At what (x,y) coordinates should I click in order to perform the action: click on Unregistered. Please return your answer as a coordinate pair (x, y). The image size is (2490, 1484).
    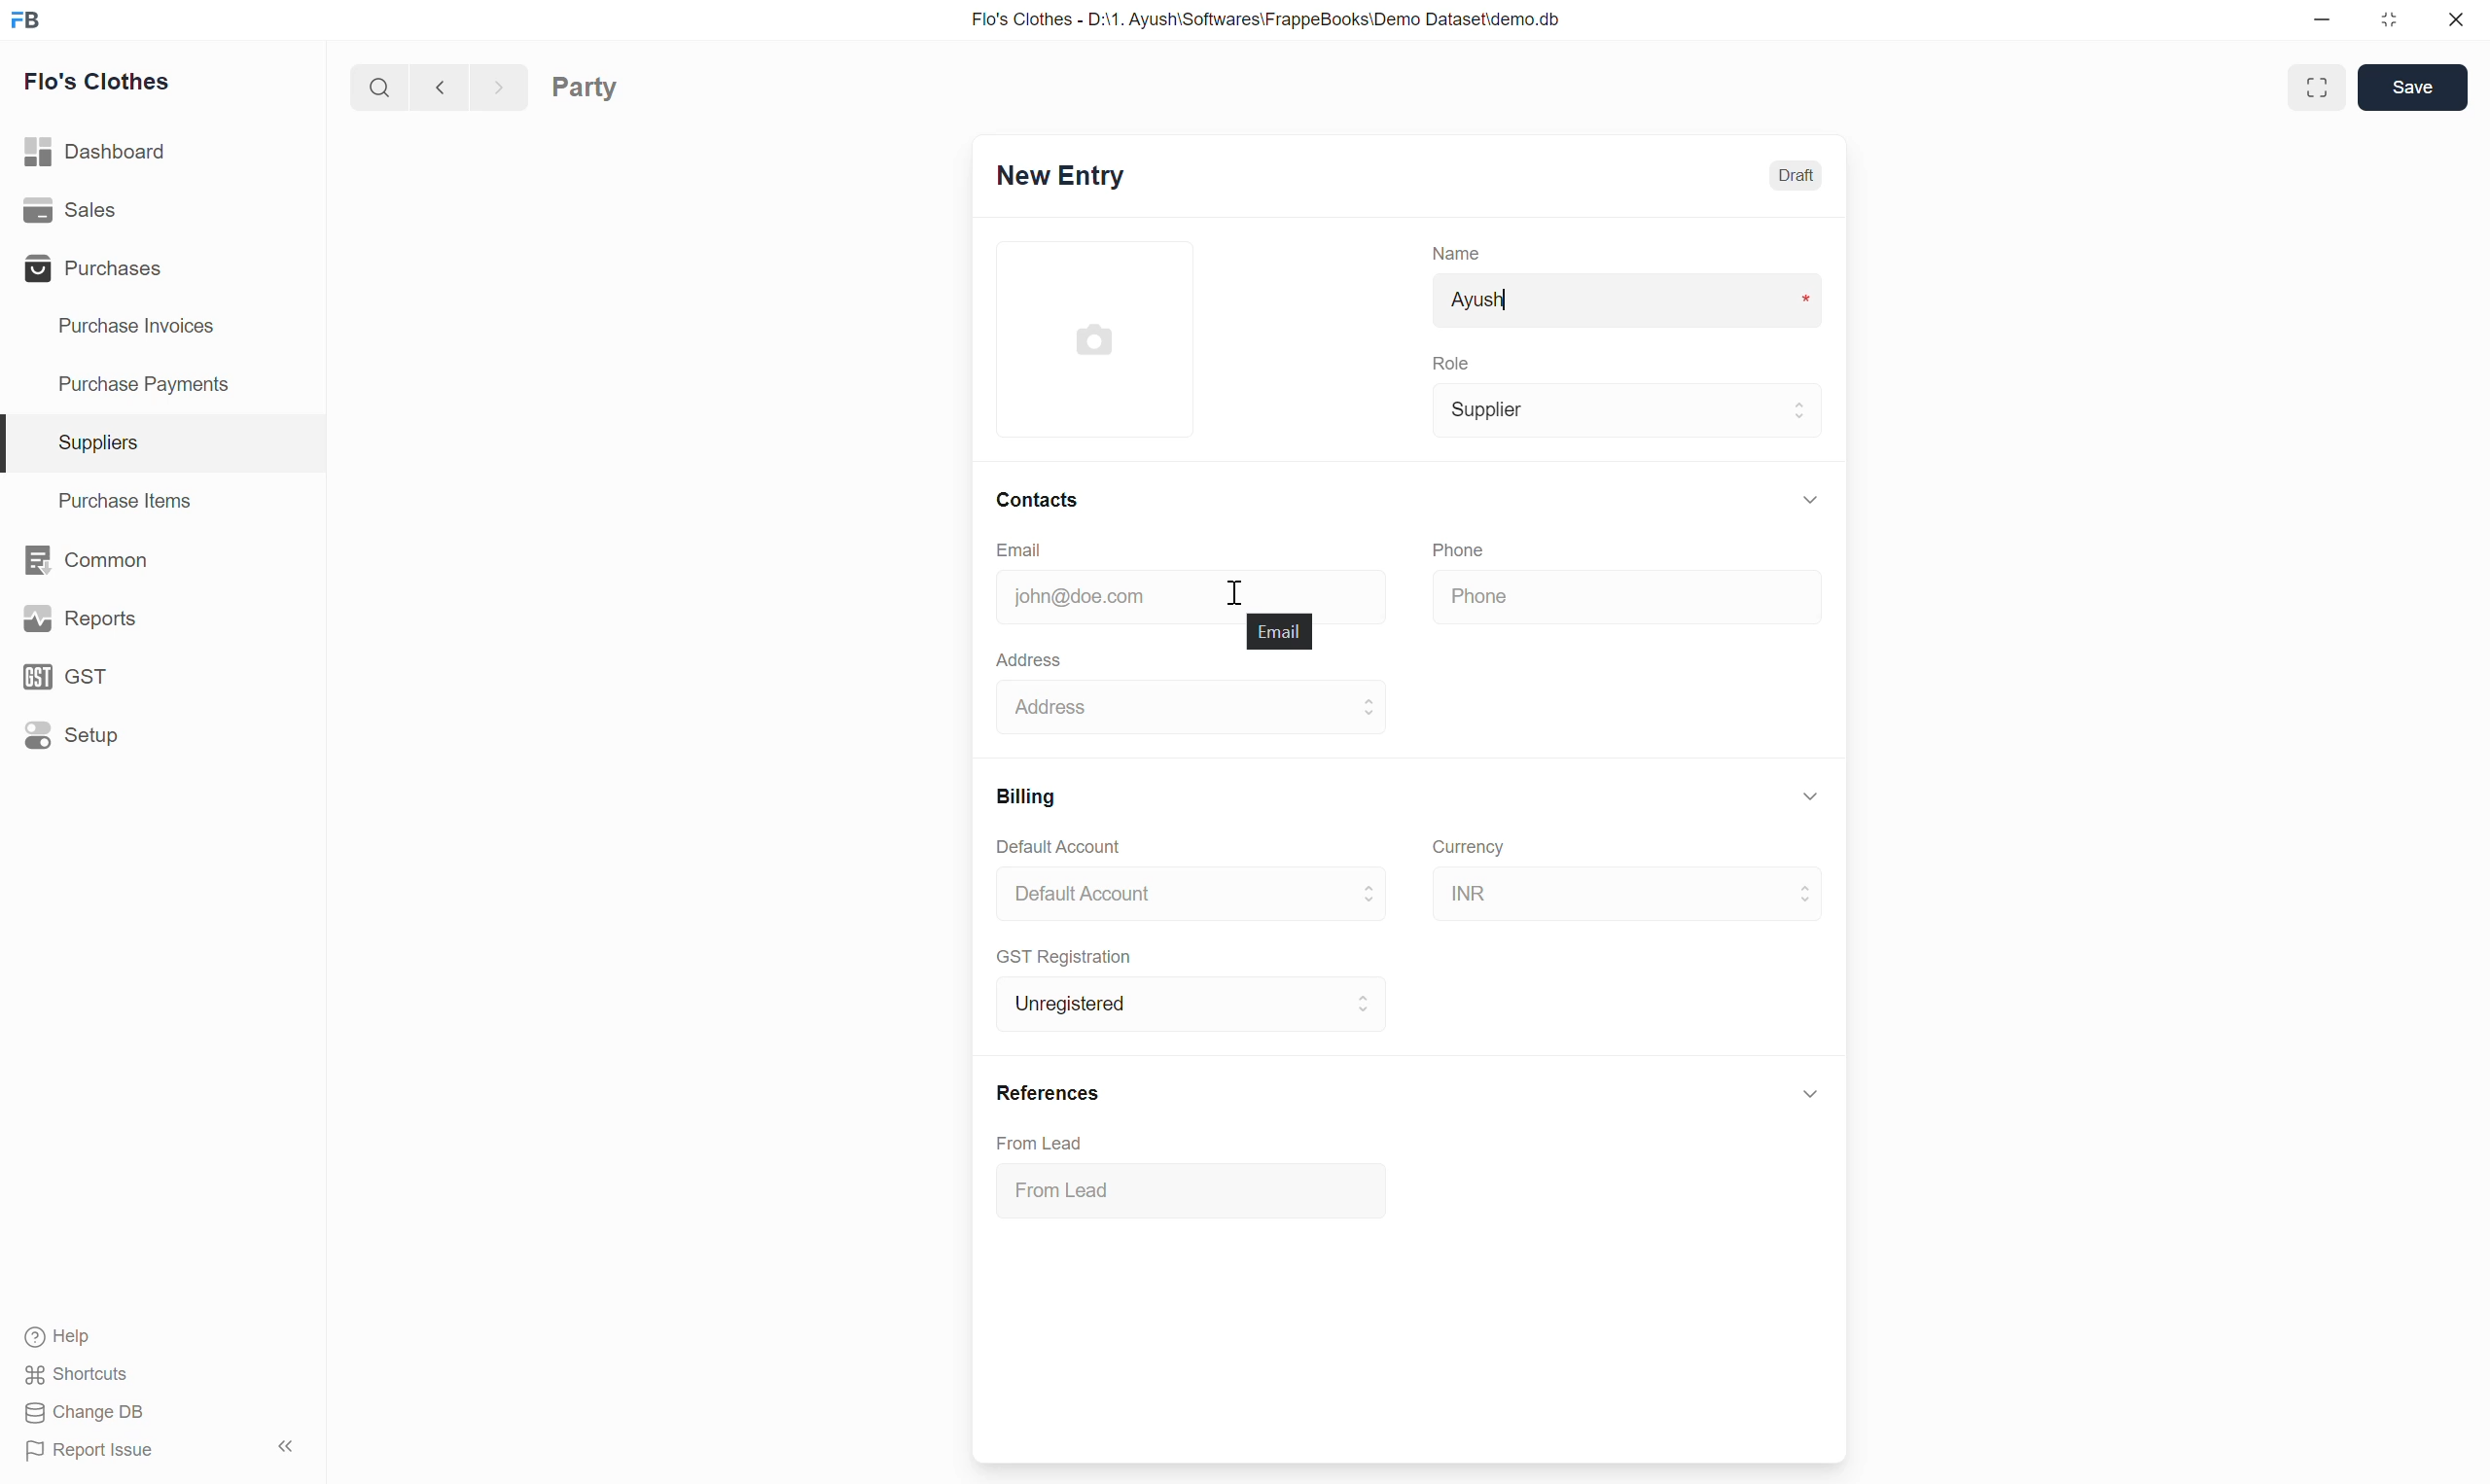
    Looking at the image, I should click on (1192, 1004).